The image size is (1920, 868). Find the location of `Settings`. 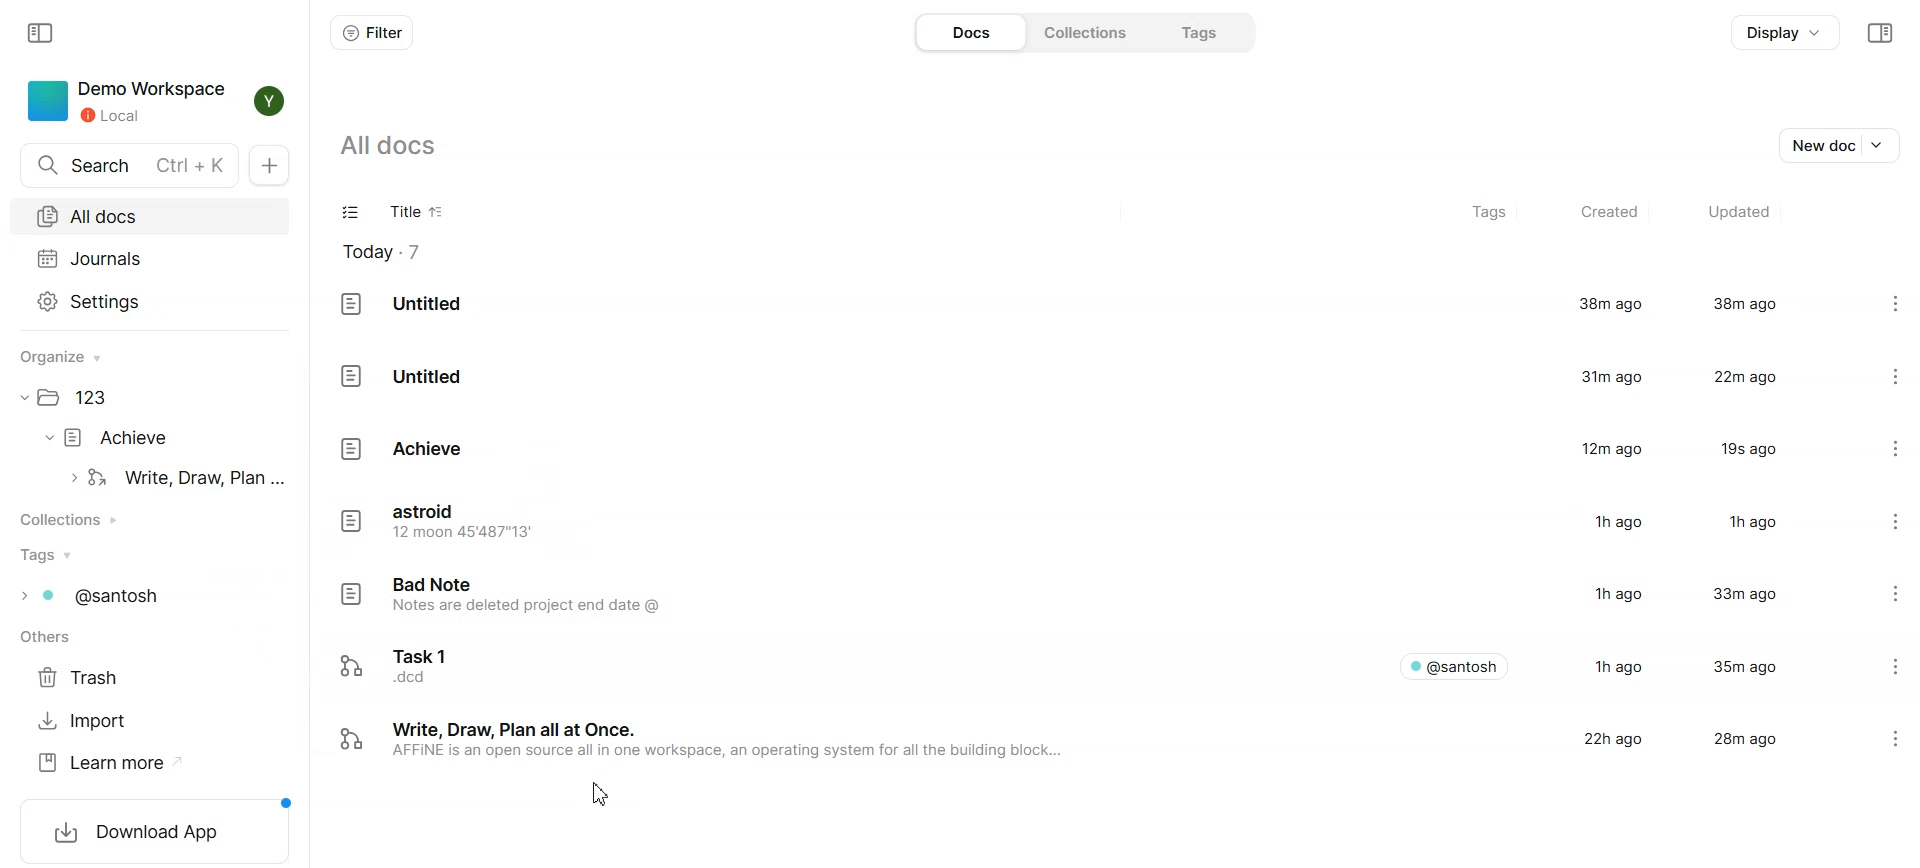

Settings is located at coordinates (1880, 664).